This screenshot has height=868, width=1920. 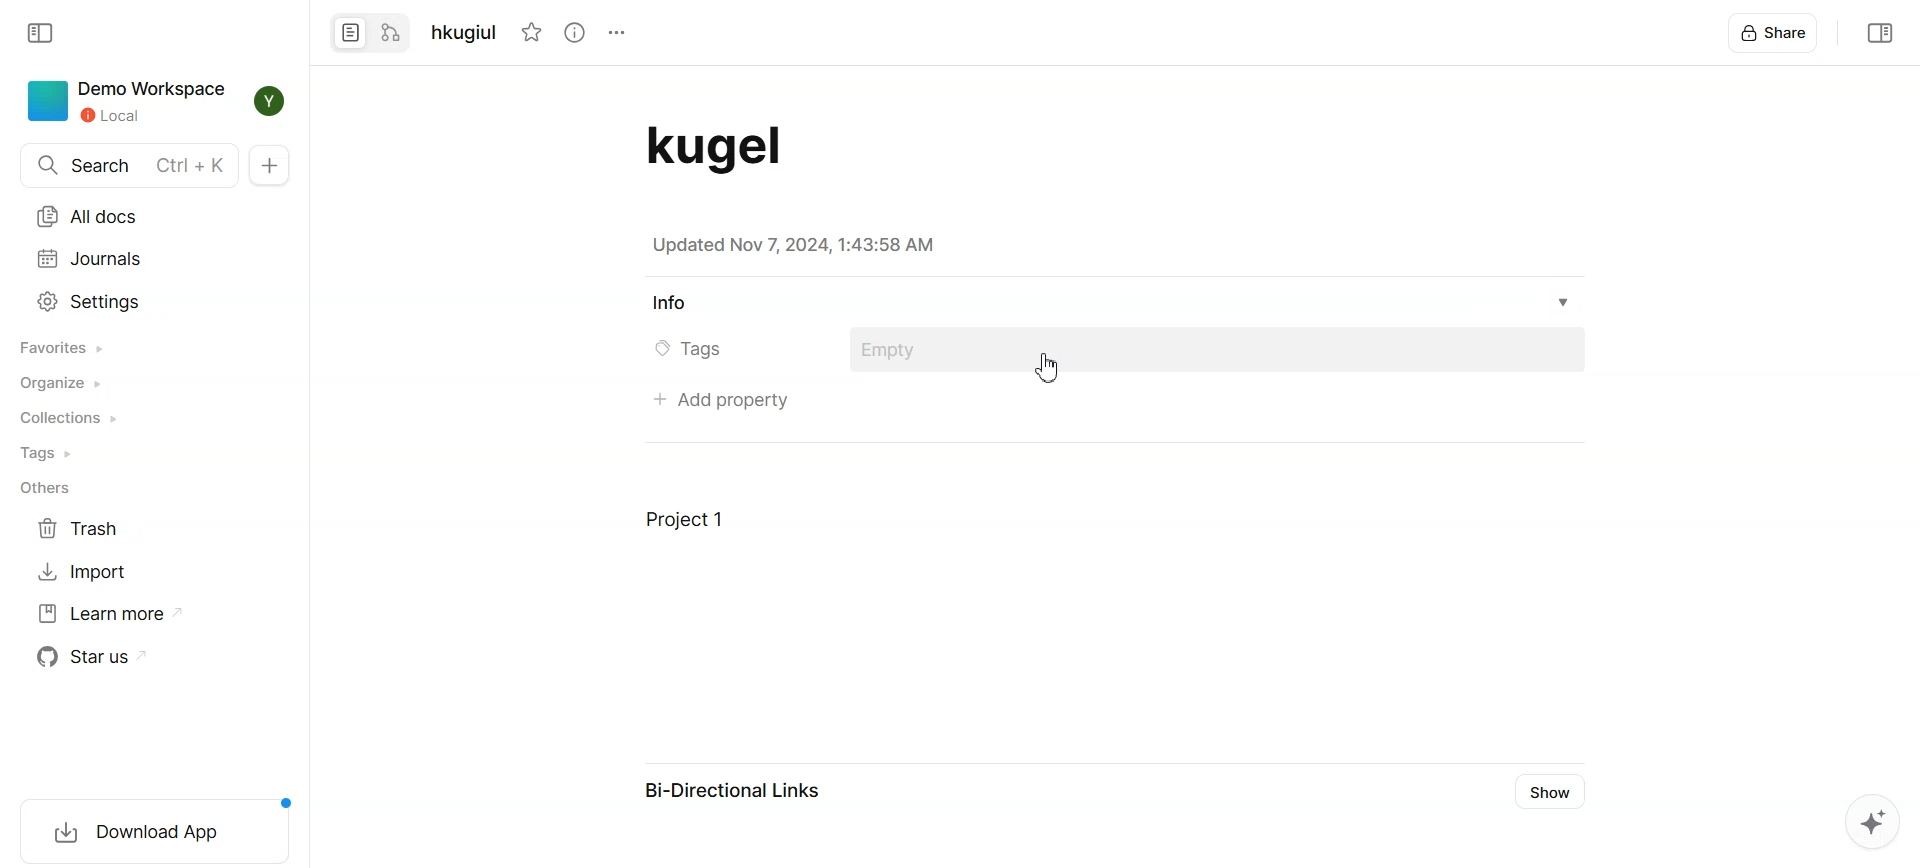 I want to click on Info dropdown box, so click(x=1576, y=302).